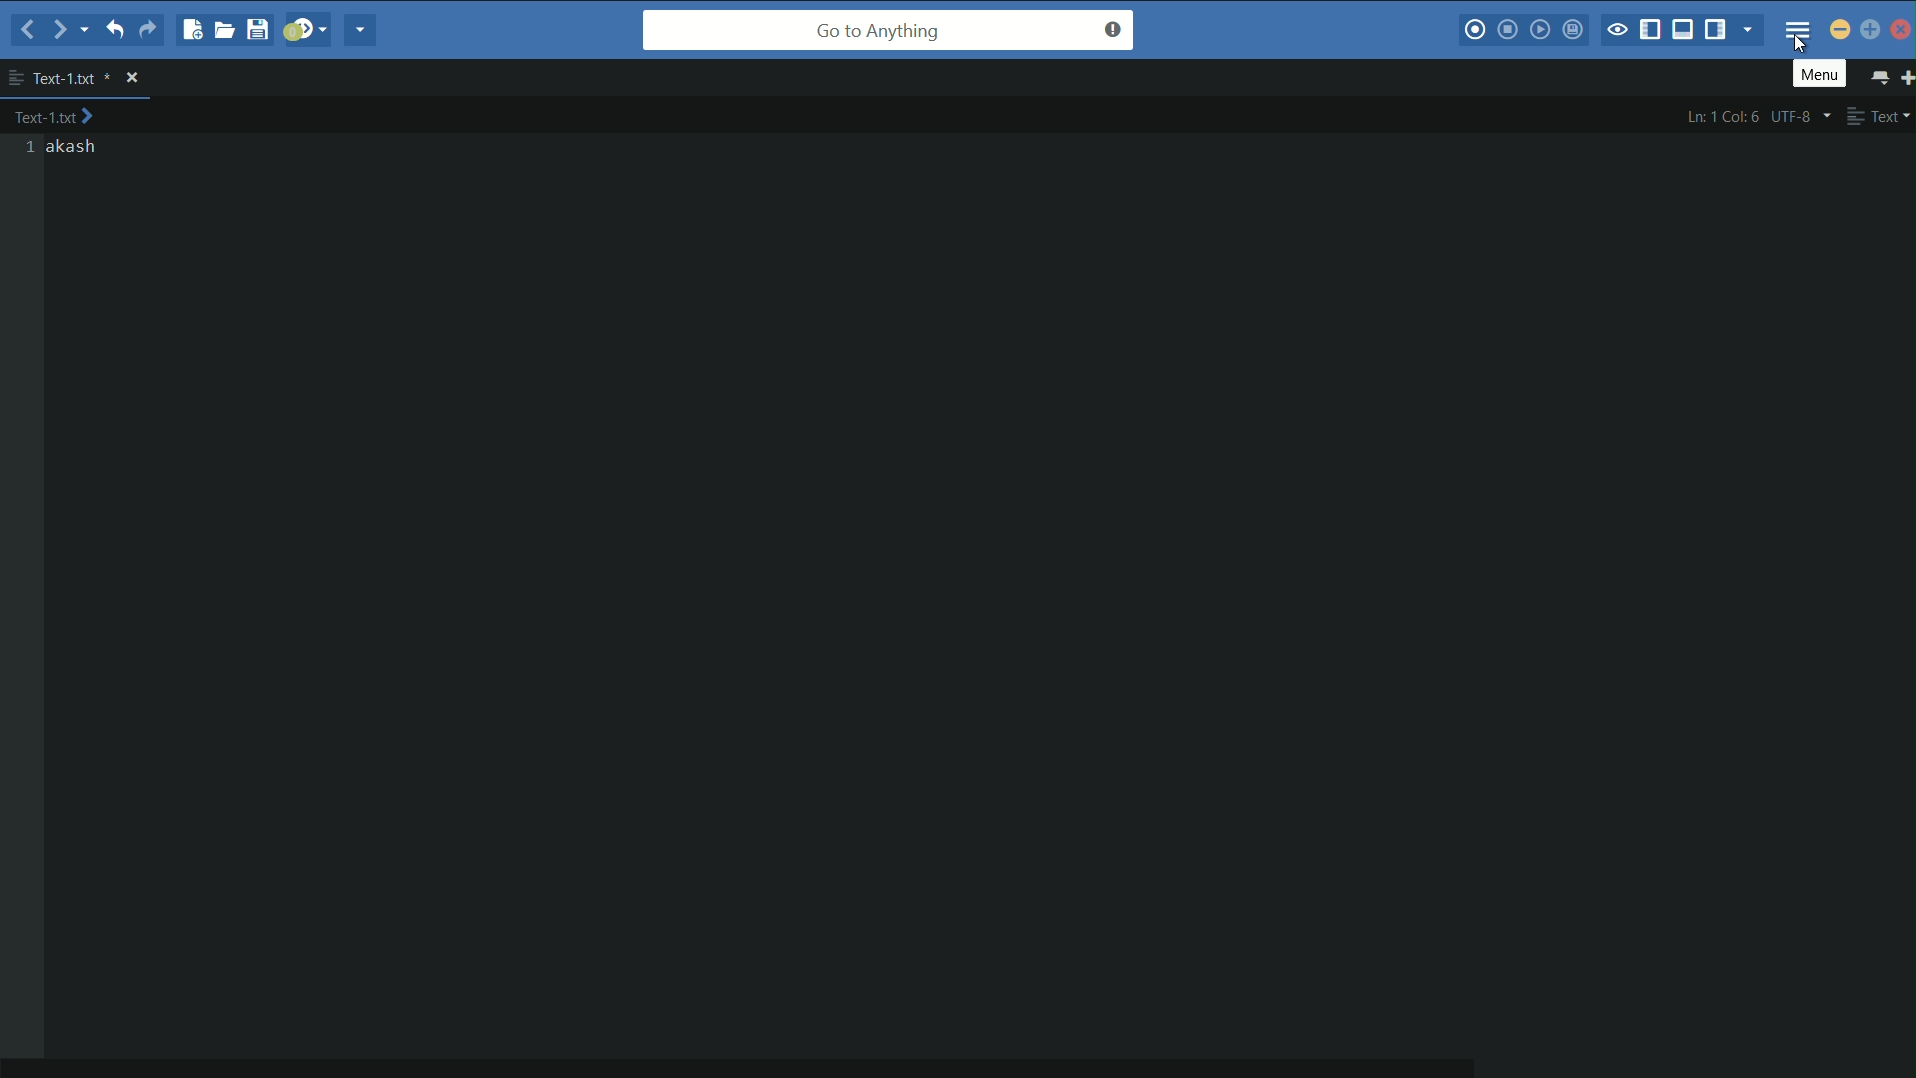 The image size is (1916, 1078). What do you see at coordinates (73, 79) in the screenshot?
I see `text-1 file` at bounding box center [73, 79].